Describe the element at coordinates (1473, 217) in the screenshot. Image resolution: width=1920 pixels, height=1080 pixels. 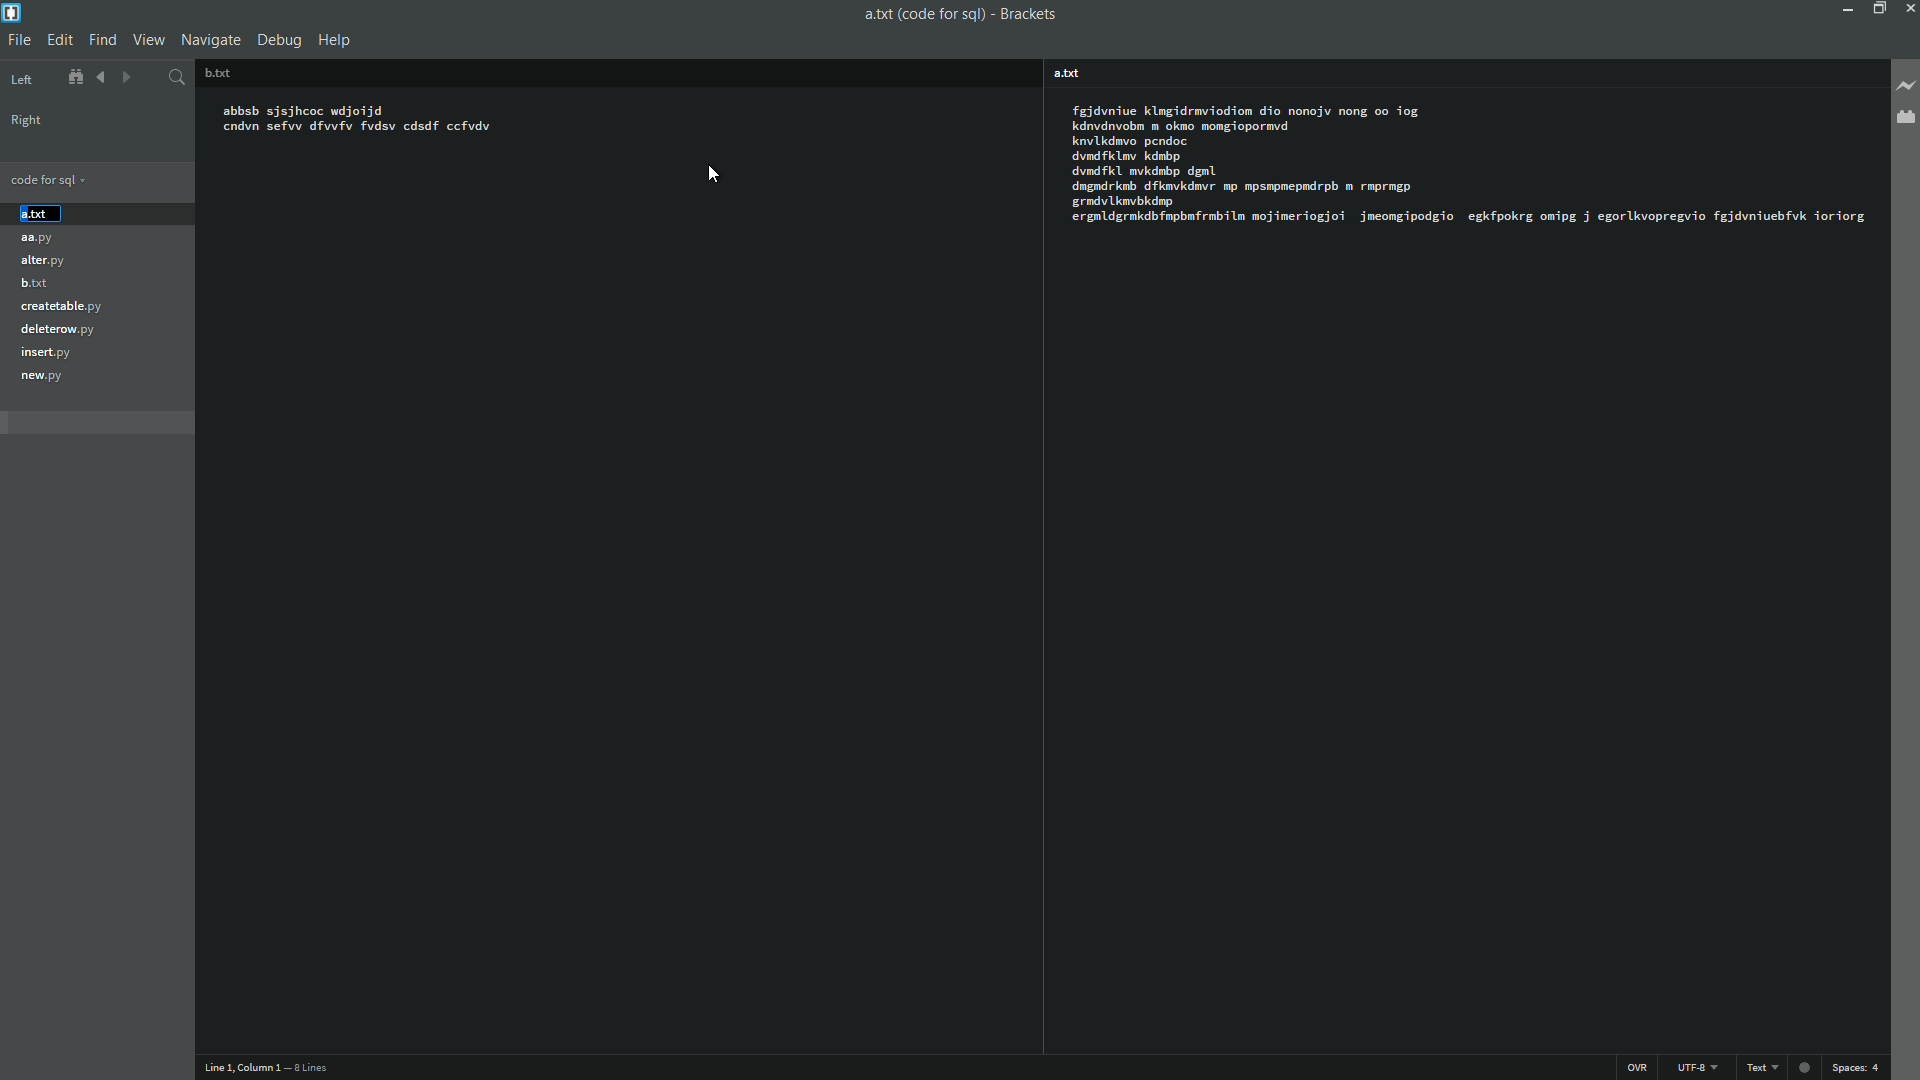
I see `ergmldgrmkdbfmpbafrmbilm nojimeriogjoi jmeomgipodgio egfpokrg omipg j egorlkvopregvio fgjdvniuebfvk ioriorg` at that location.